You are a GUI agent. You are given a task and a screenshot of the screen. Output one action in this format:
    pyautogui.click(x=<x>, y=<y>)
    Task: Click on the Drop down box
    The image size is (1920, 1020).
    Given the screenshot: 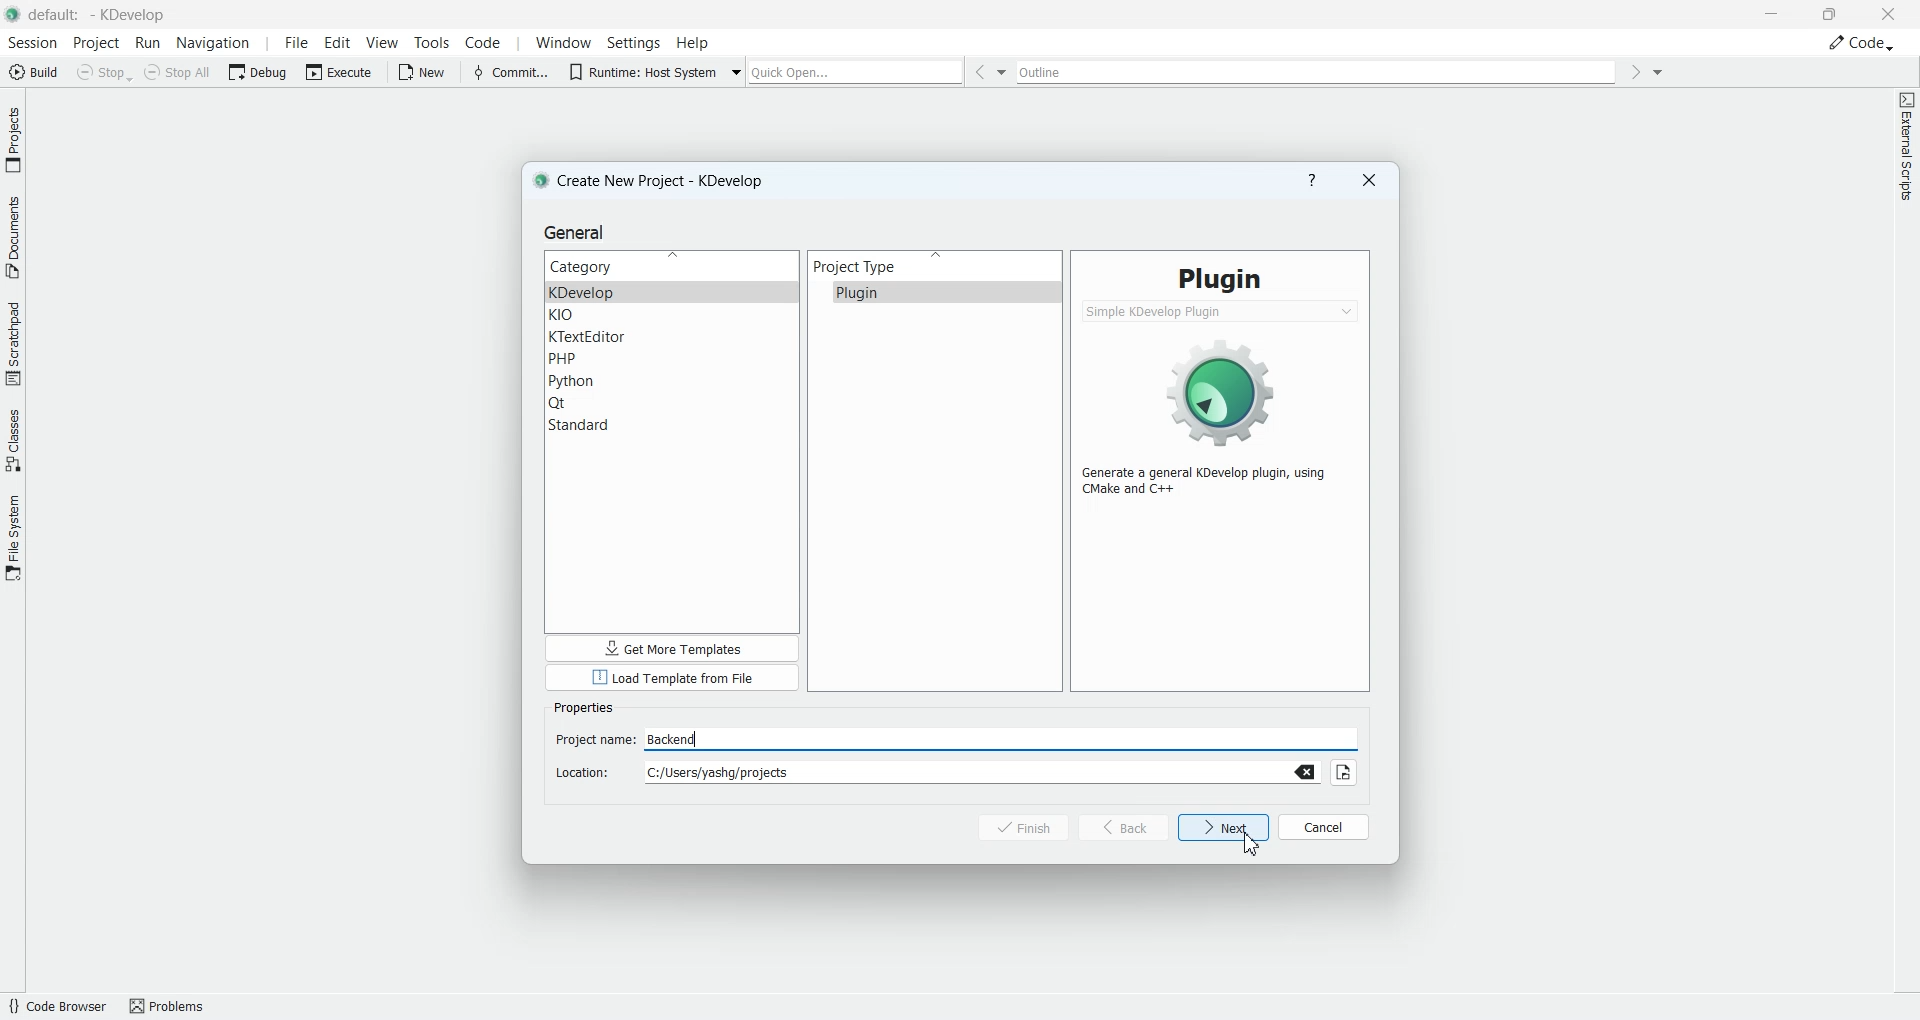 What is the action you would take?
    pyautogui.click(x=1005, y=72)
    